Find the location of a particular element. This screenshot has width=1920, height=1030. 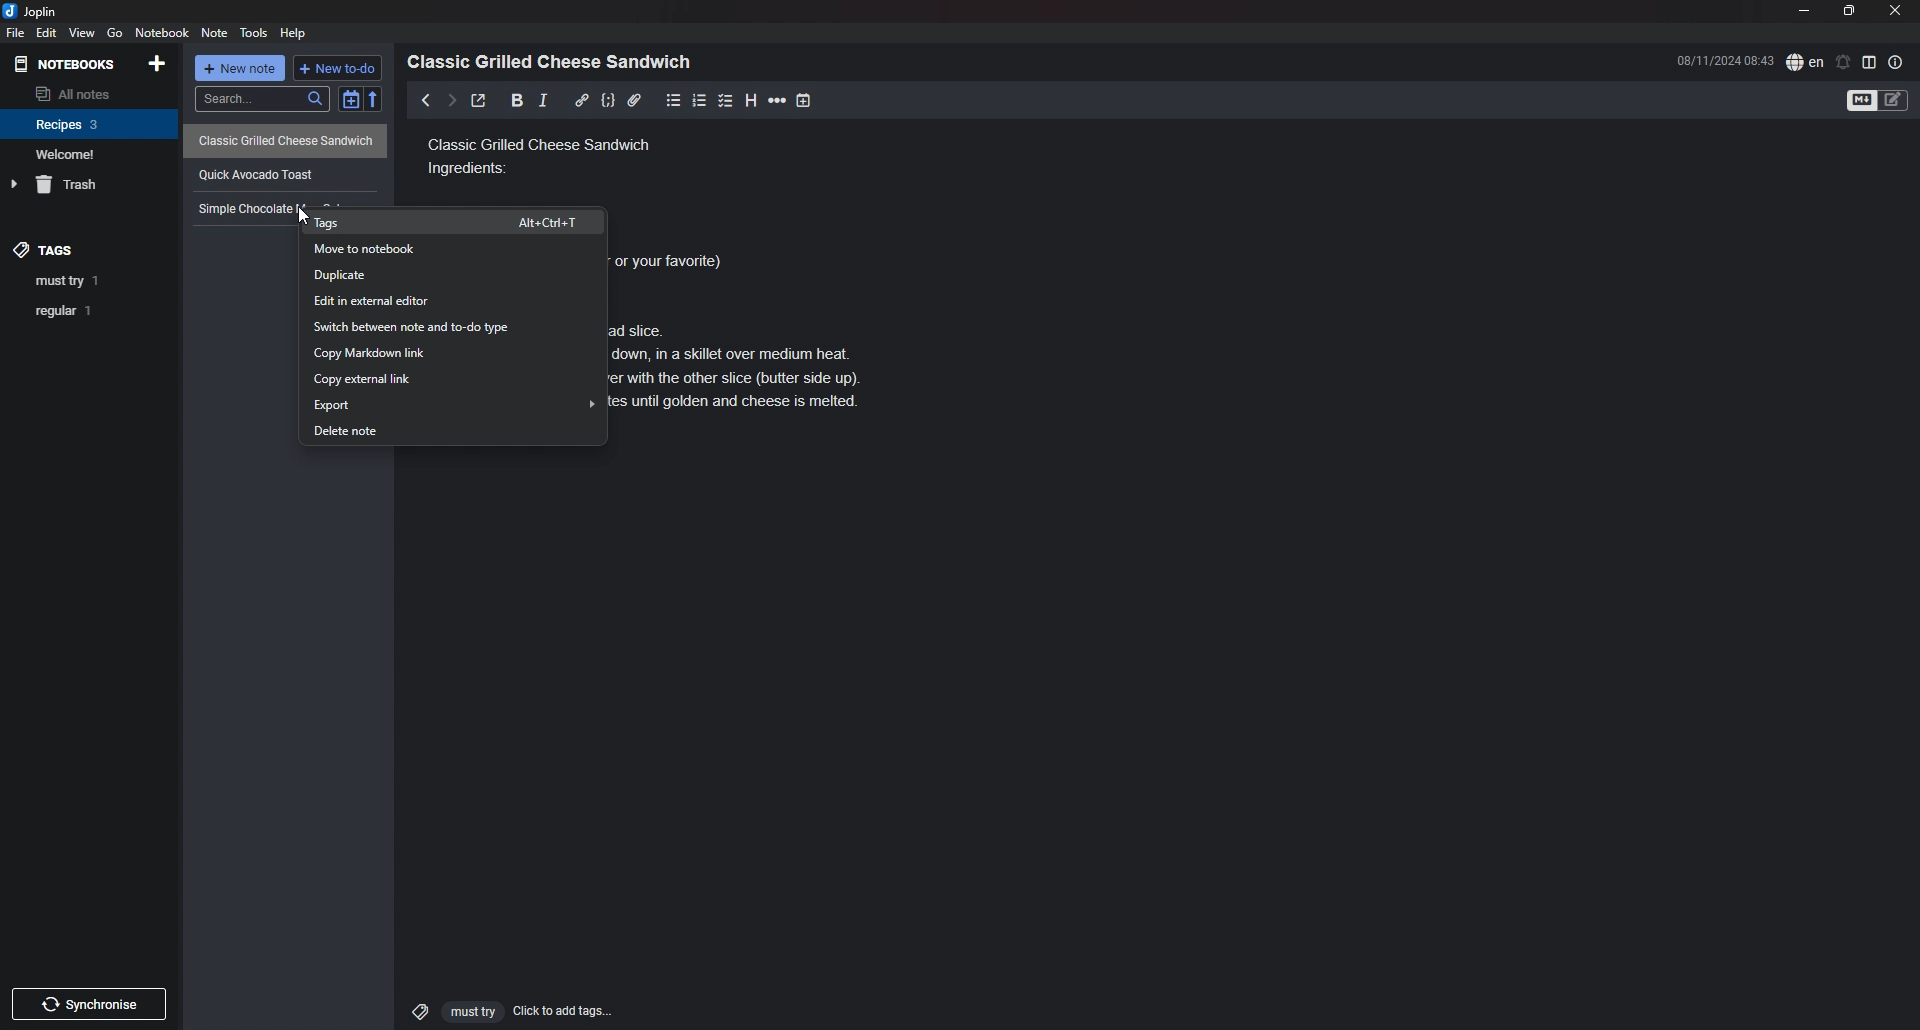

tags is located at coordinates (453, 222).